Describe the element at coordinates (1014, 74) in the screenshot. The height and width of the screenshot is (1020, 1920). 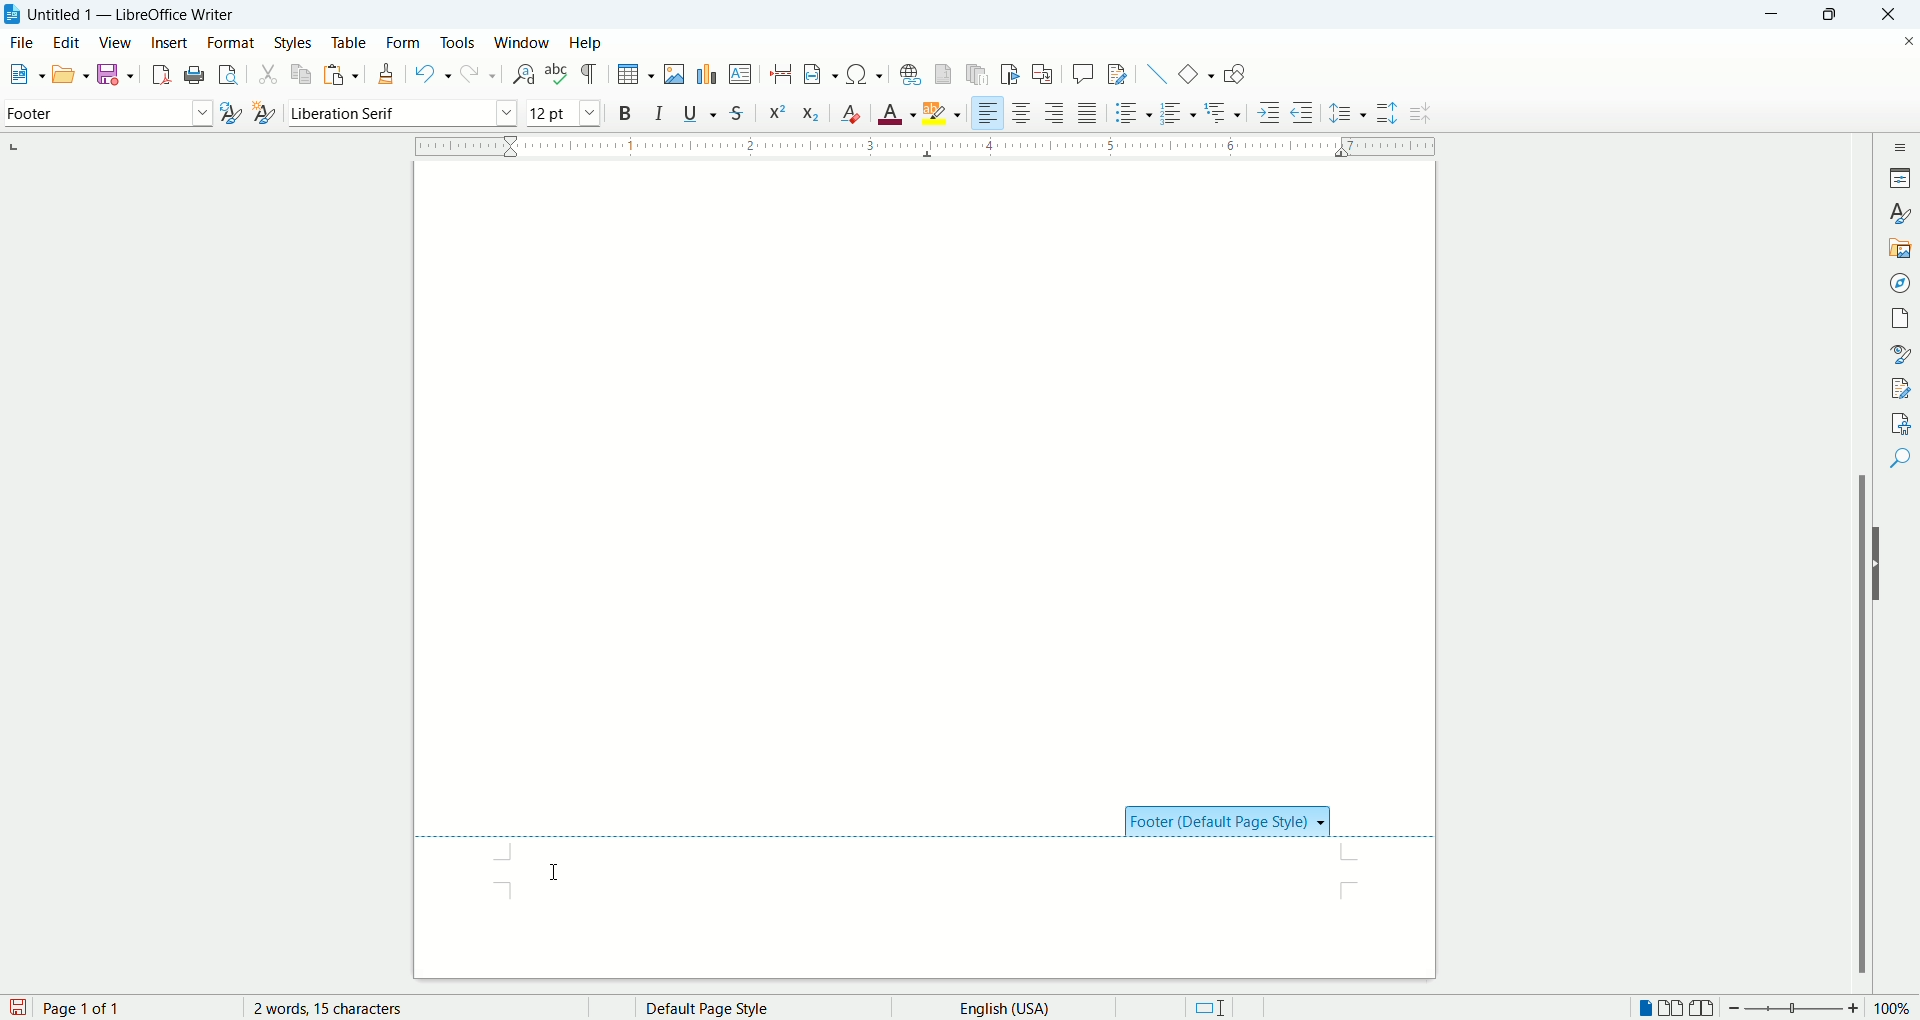
I see `insert bookmark` at that location.